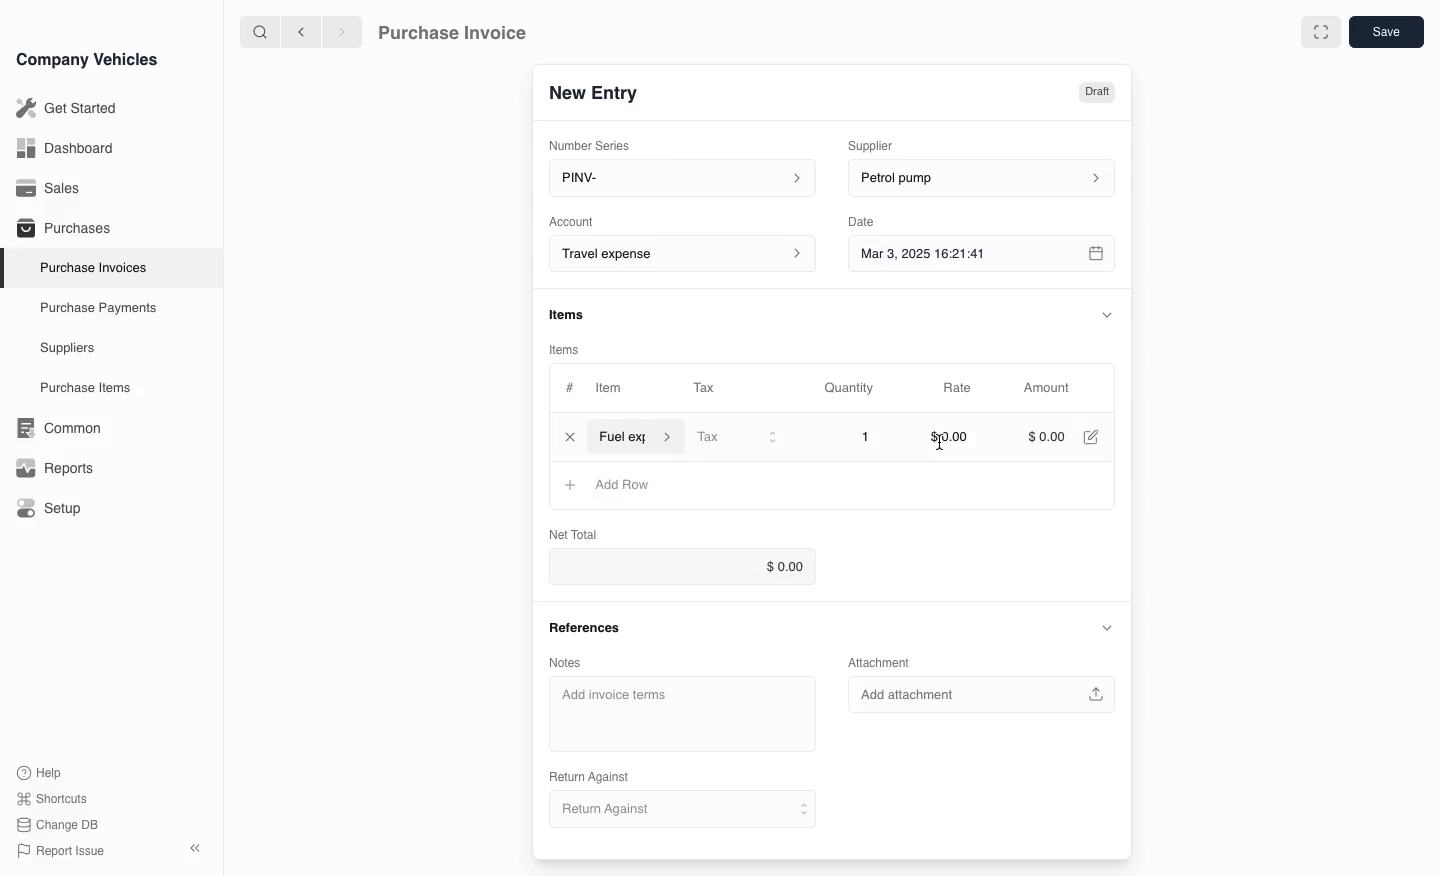 This screenshot has width=1440, height=876. What do you see at coordinates (951, 437) in the screenshot?
I see `$0.00` at bounding box center [951, 437].